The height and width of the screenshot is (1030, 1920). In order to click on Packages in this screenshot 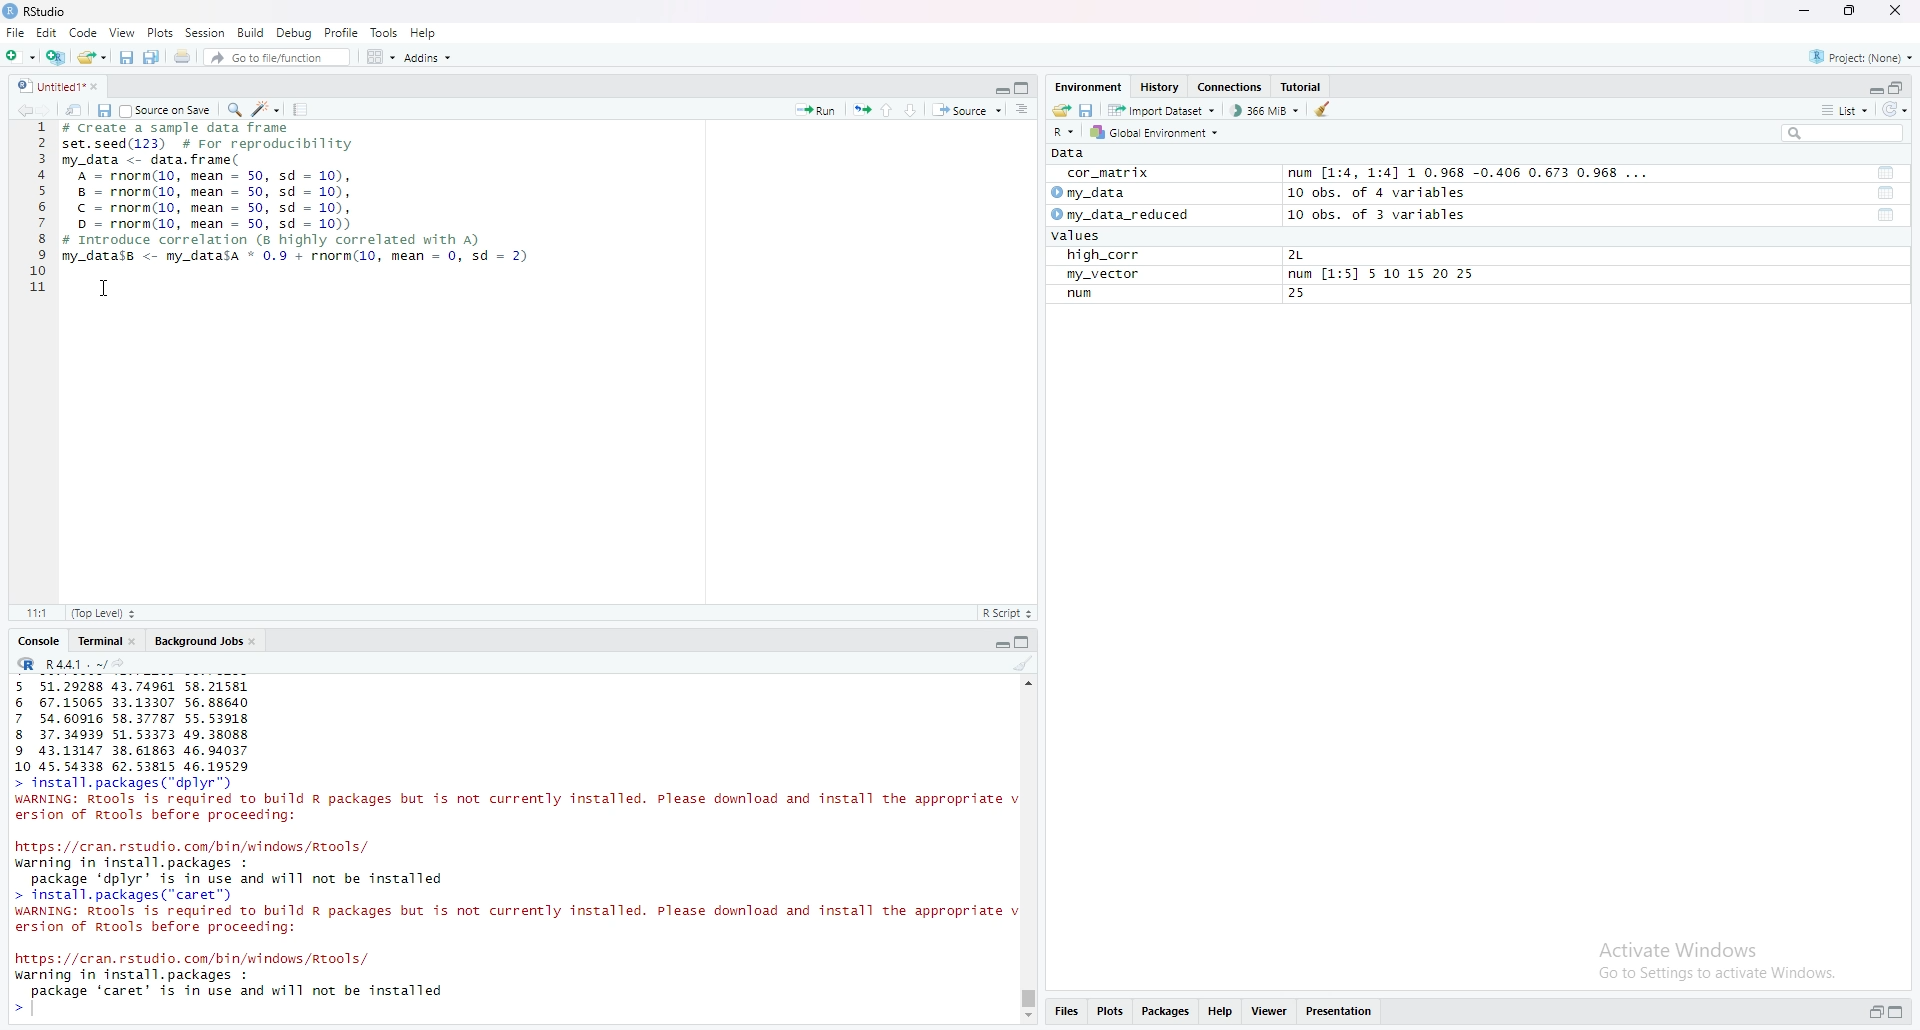, I will do `click(1164, 1012)`.